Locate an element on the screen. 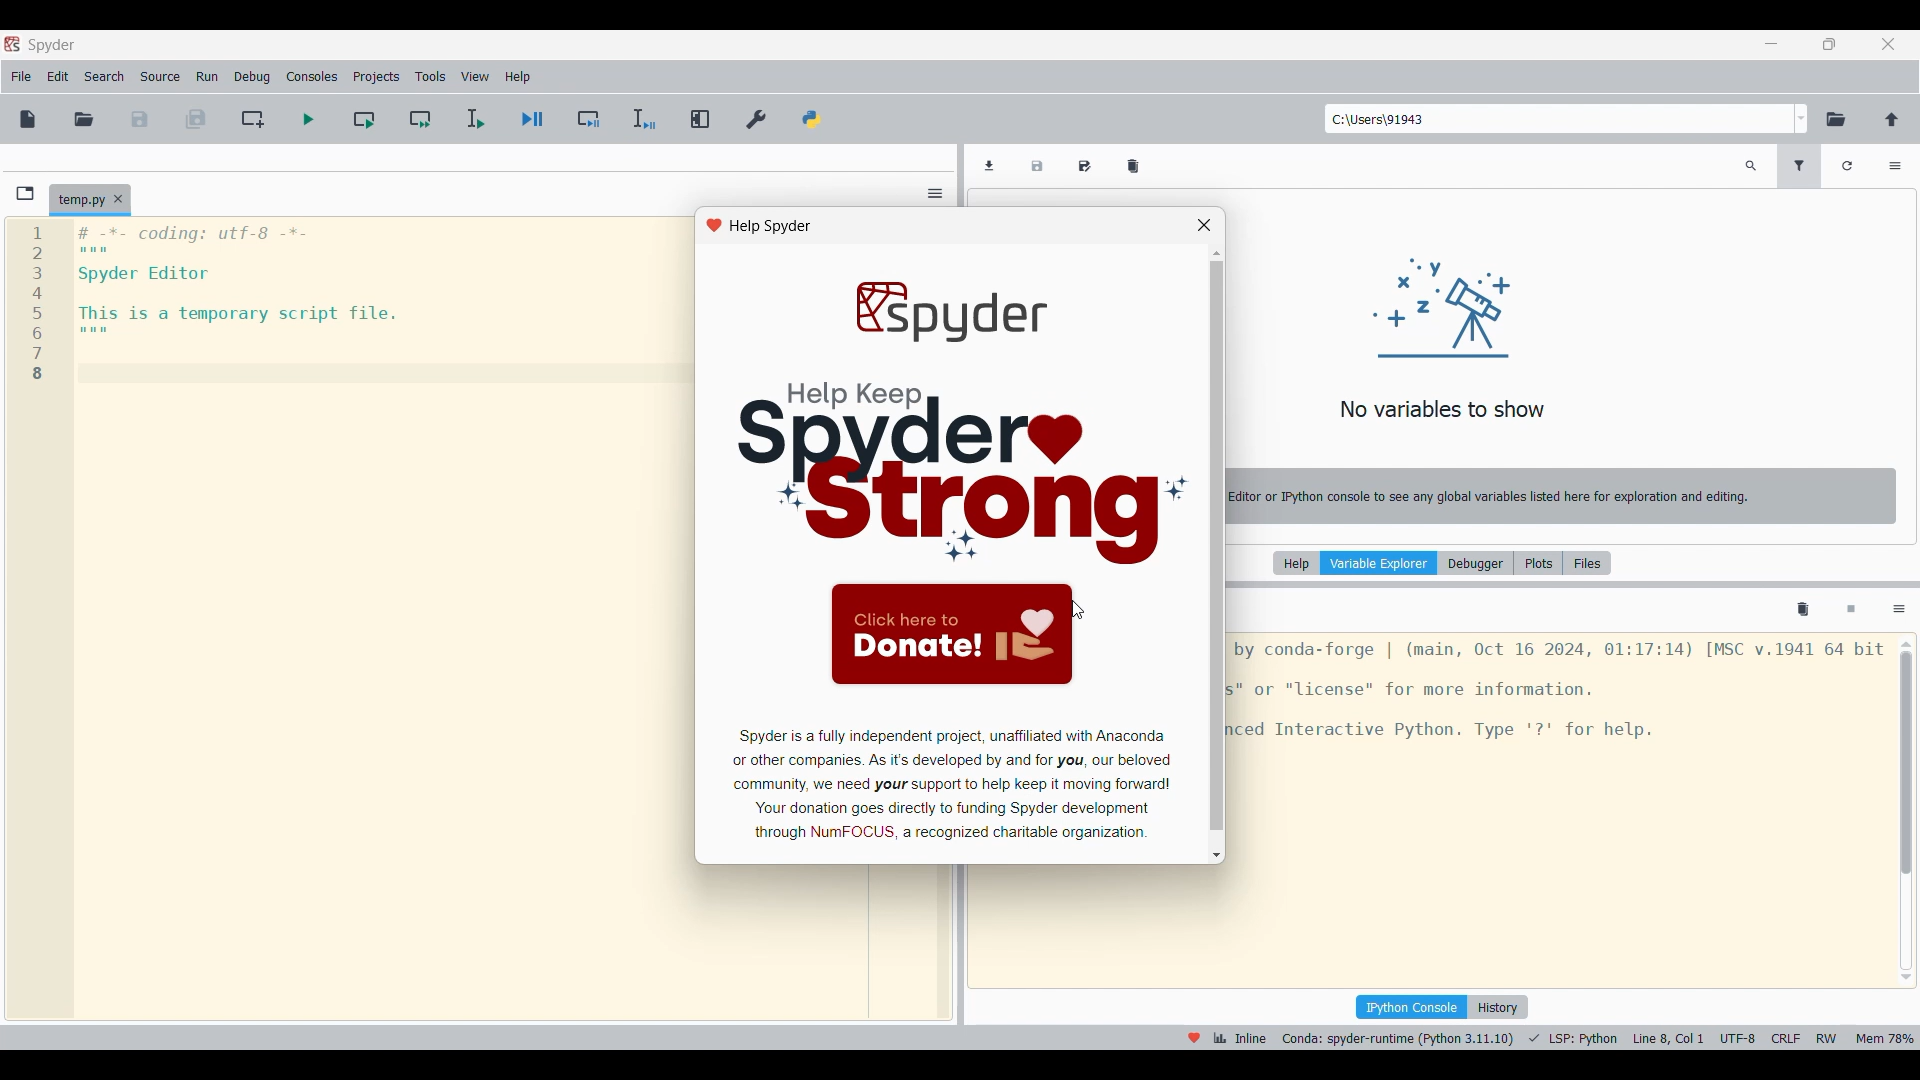 This screenshot has height=1080, width=1920. Run menu is located at coordinates (208, 76).